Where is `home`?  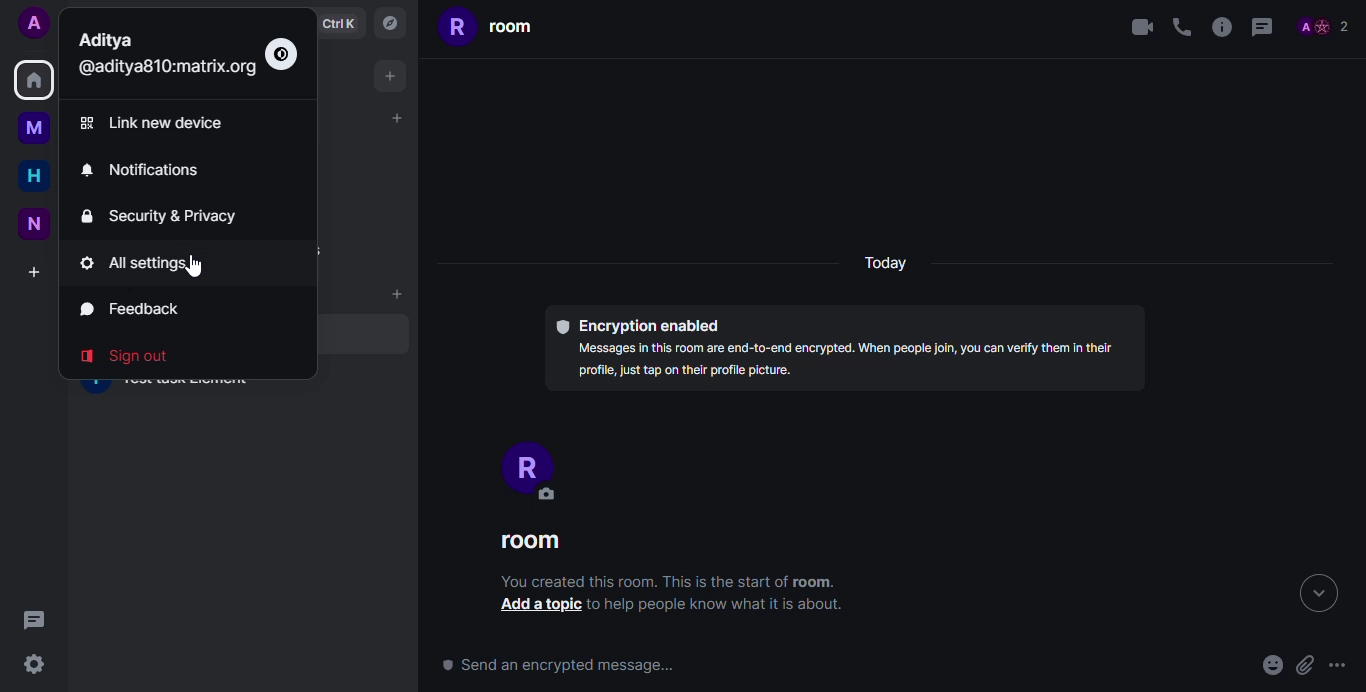 home is located at coordinates (32, 176).